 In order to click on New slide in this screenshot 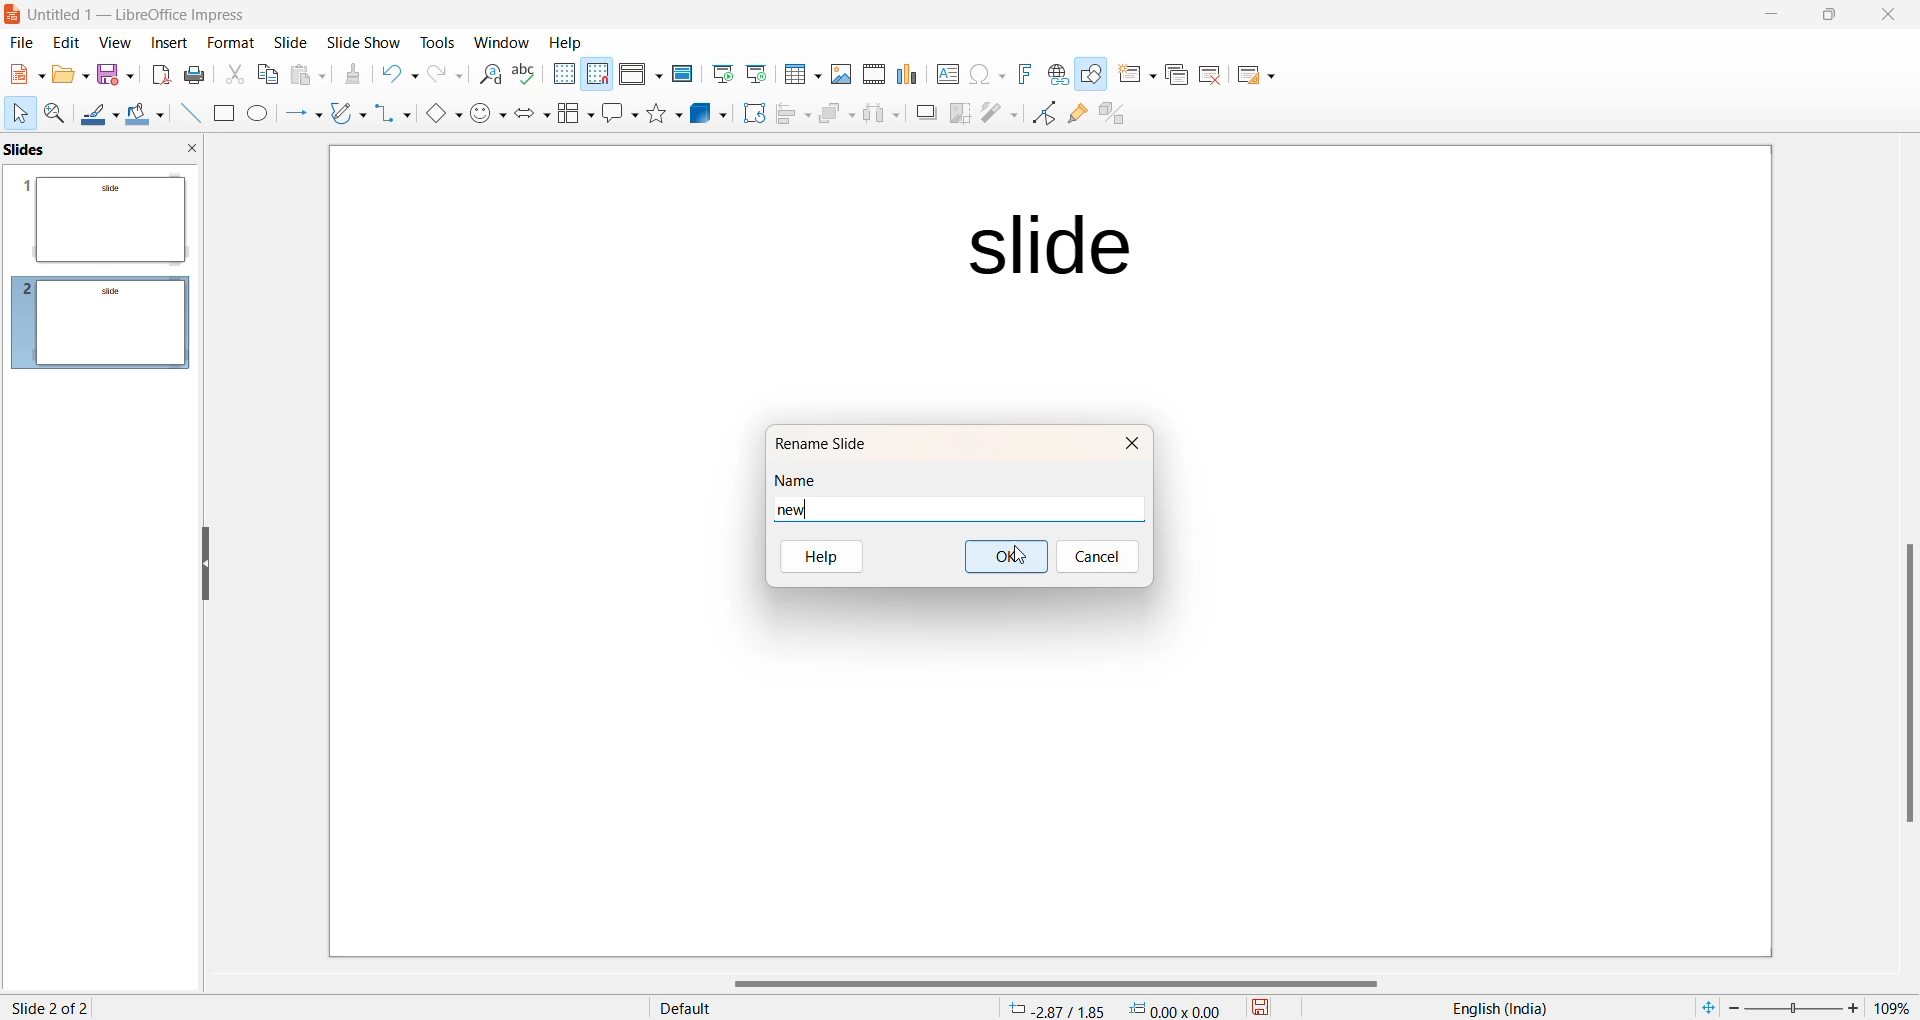, I will do `click(1133, 76)`.